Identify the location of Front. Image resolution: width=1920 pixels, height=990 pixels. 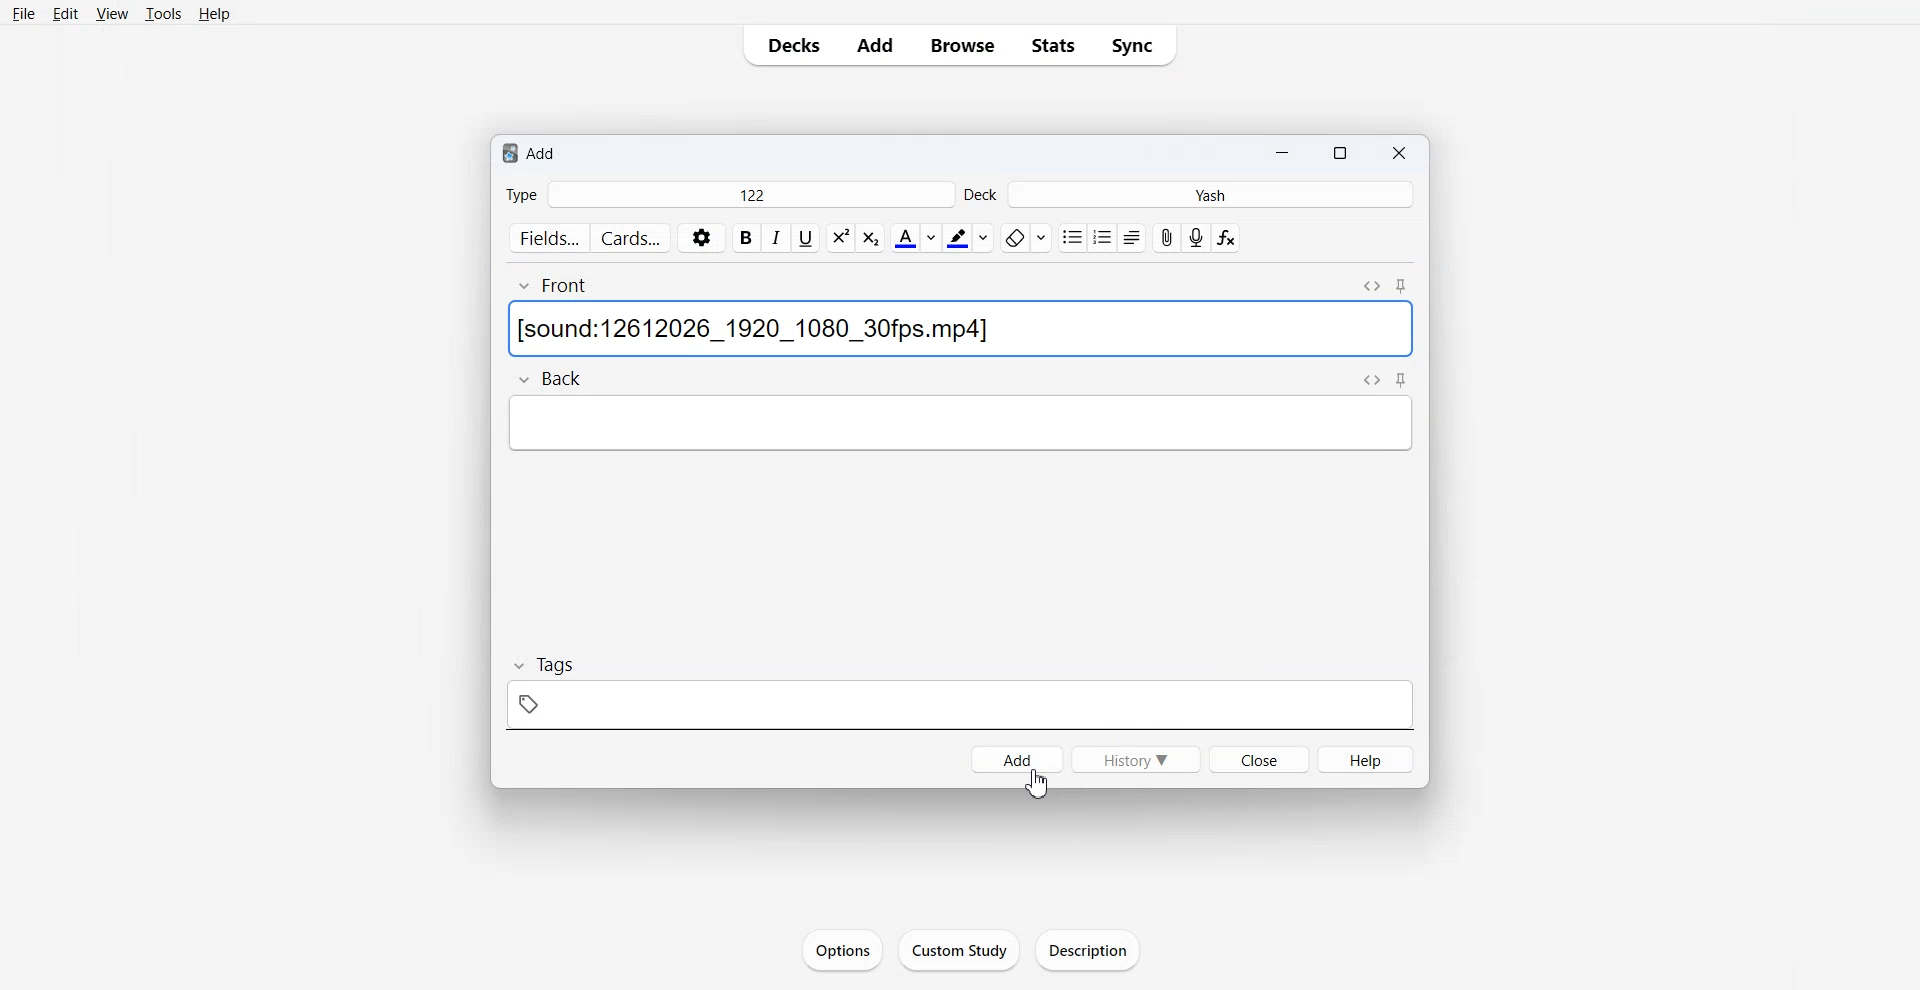
(552, 285).